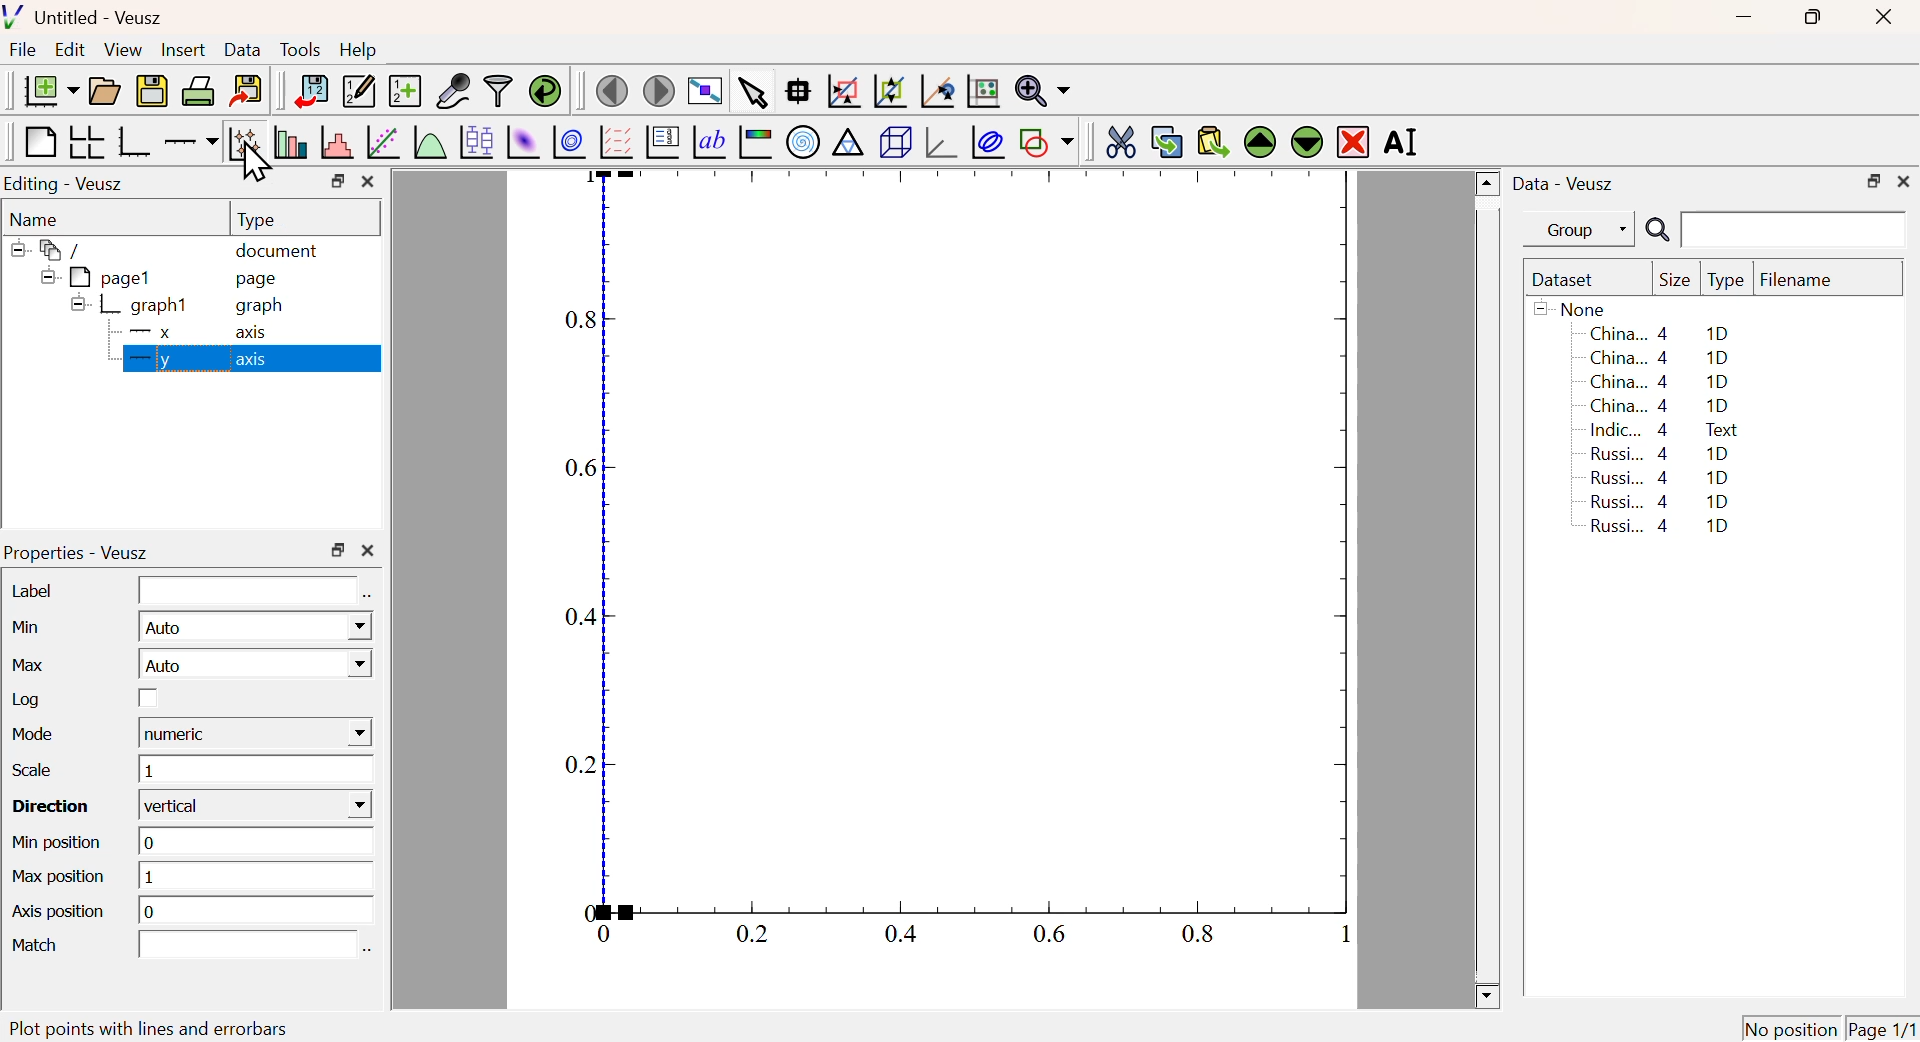  I want to click on Indic... 4 Text, so click(1664, 430).